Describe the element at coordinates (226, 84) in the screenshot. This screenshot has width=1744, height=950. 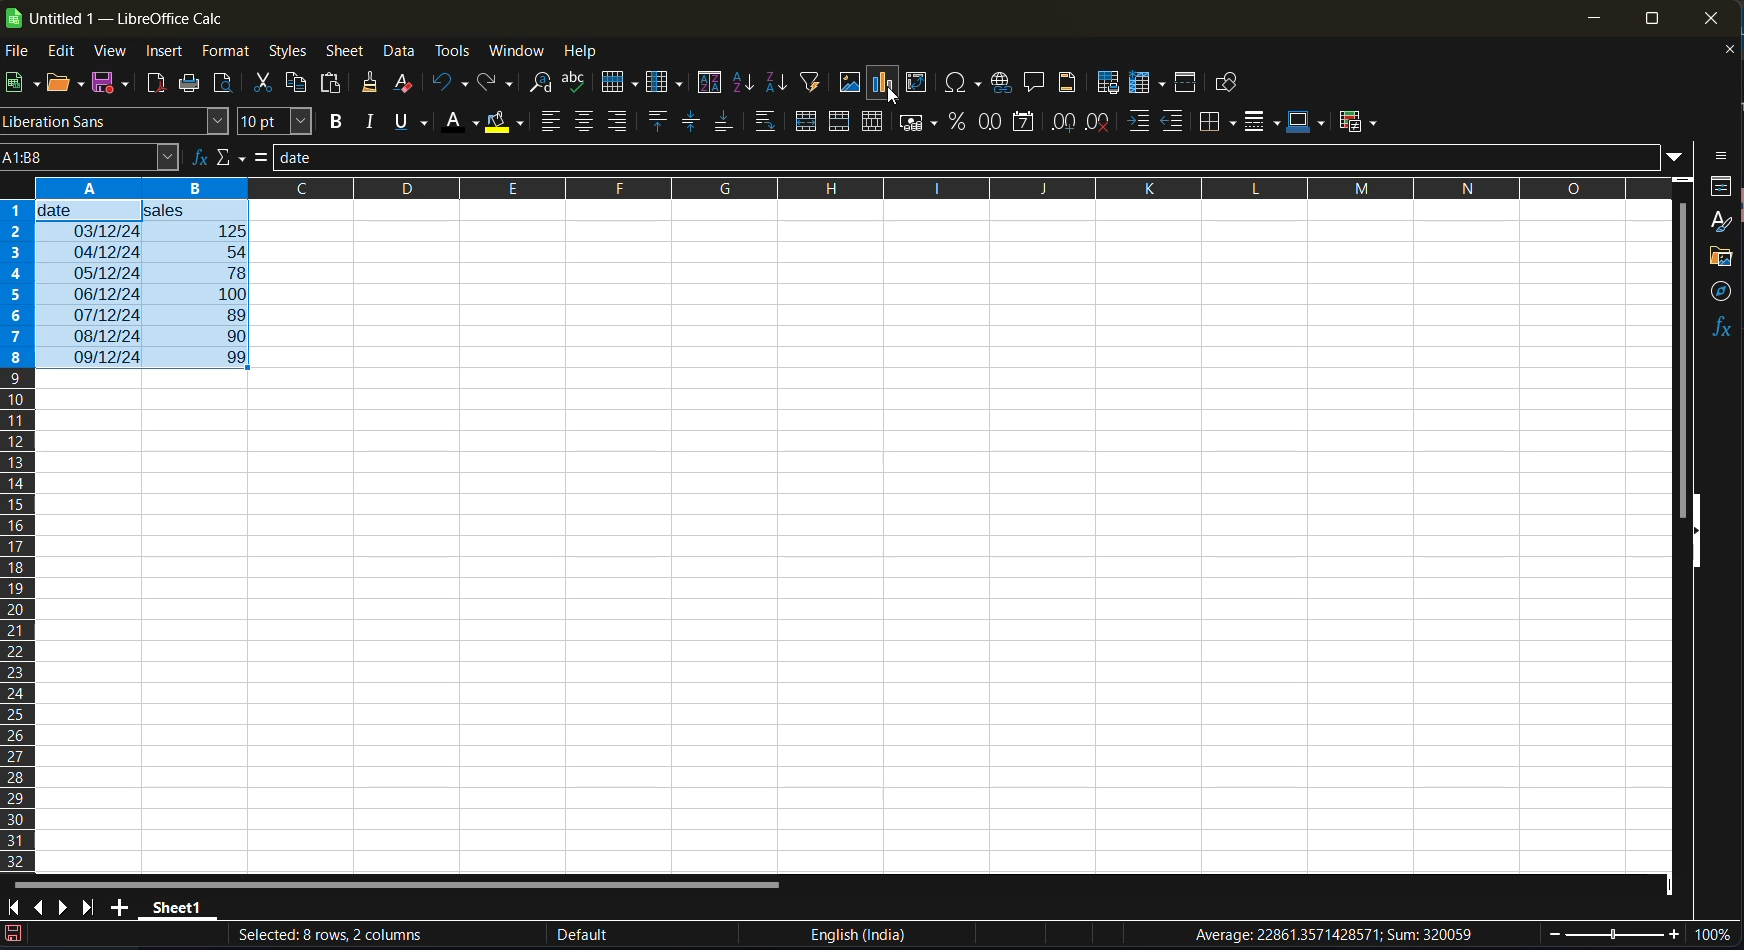
I see `toggle print preview` at that location.